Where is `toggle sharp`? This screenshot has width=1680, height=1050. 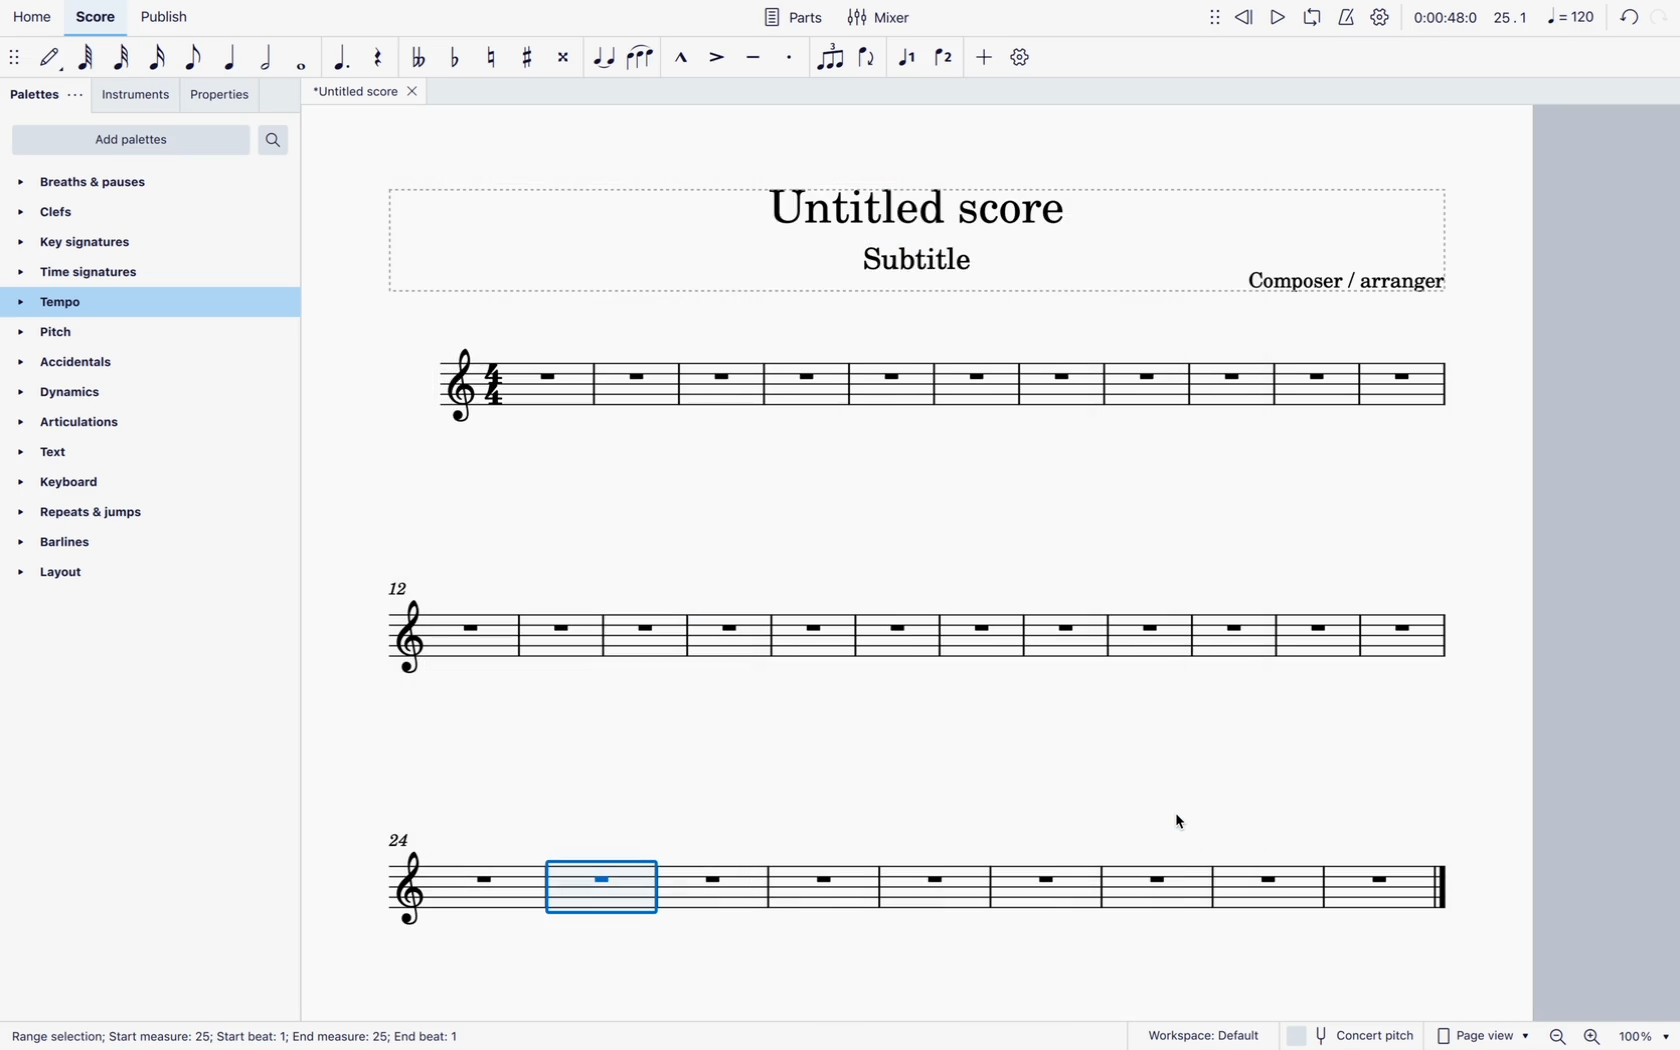
toggle sharp is located at coordinates (529, 57).